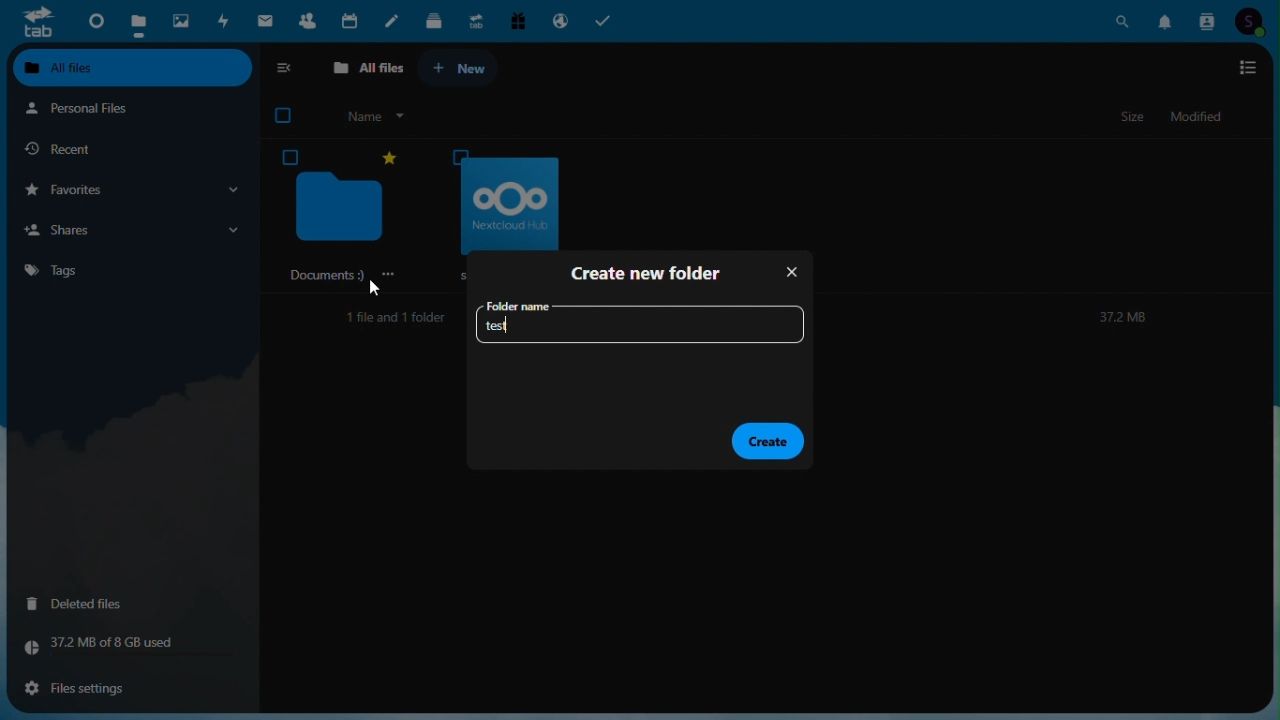  I want to click on options, so click(1241, 72).